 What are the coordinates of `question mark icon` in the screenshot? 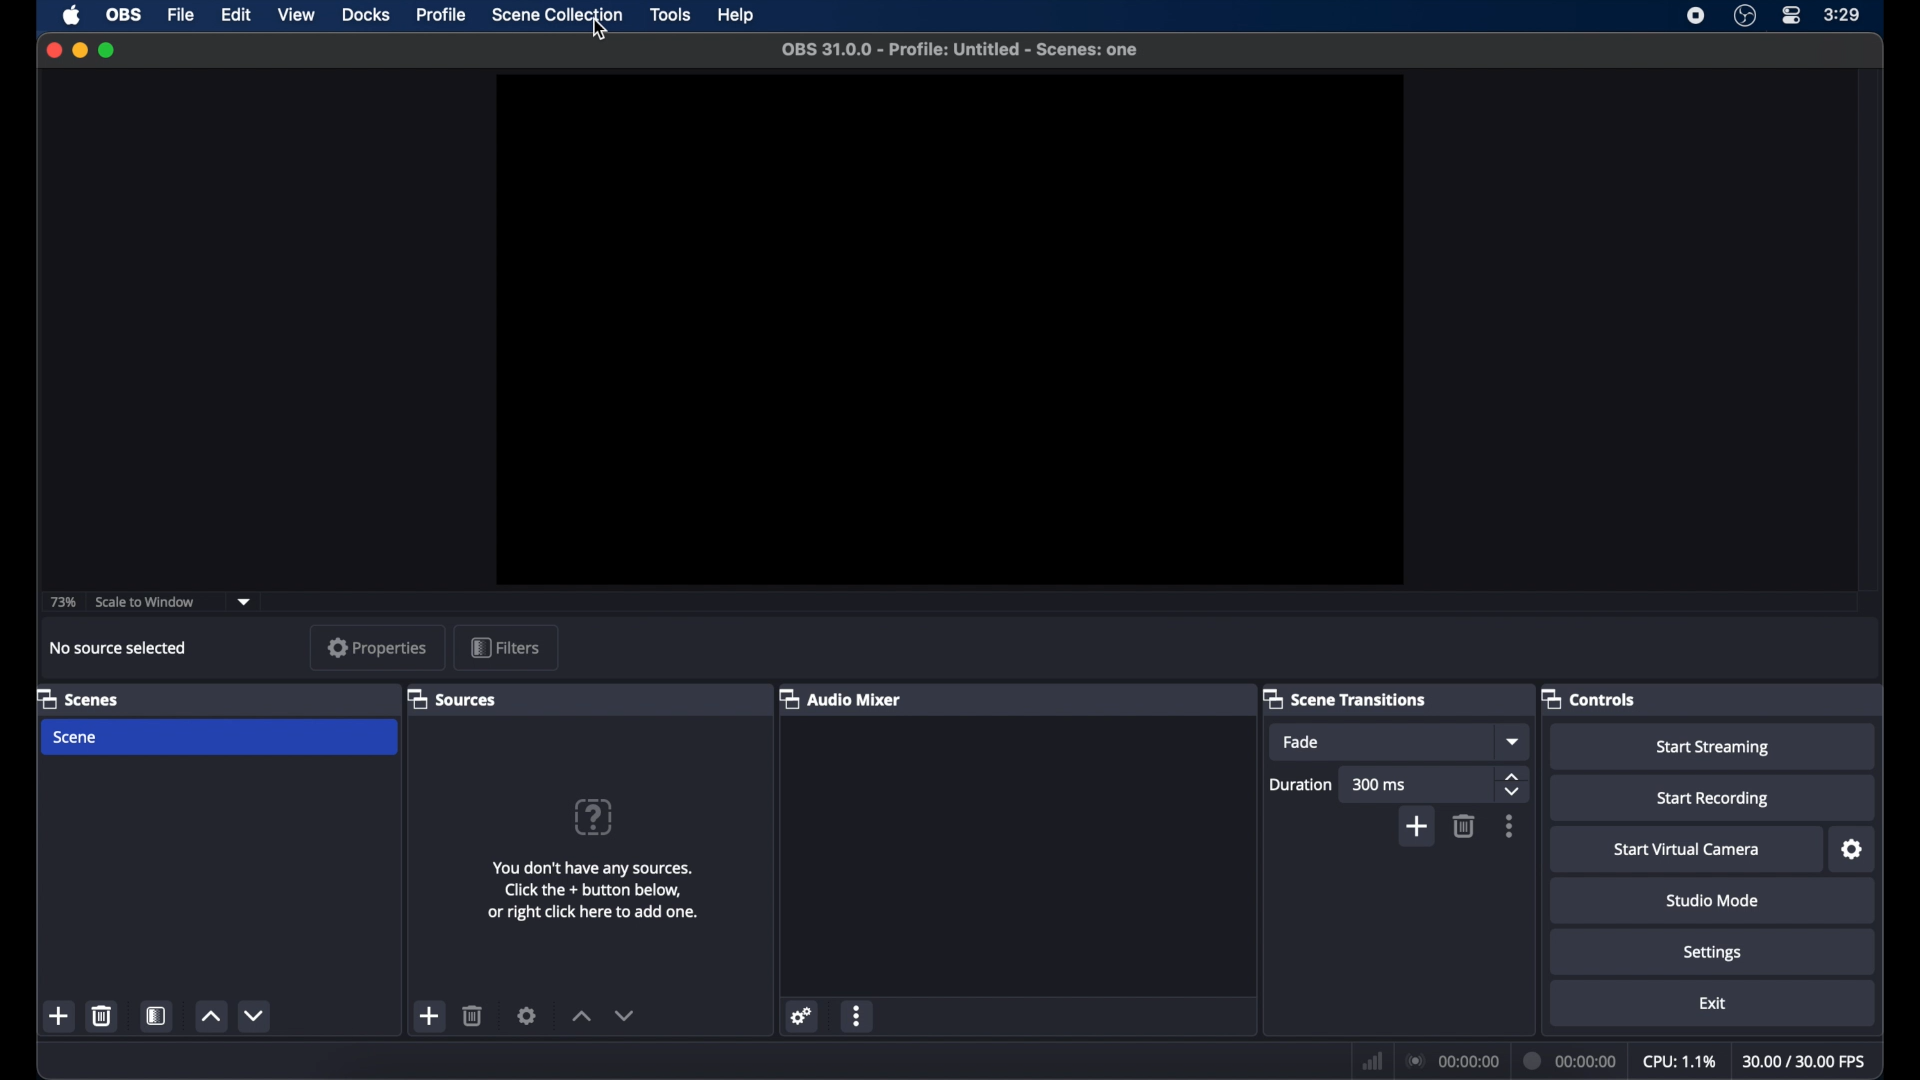 It's located at (595, 817).